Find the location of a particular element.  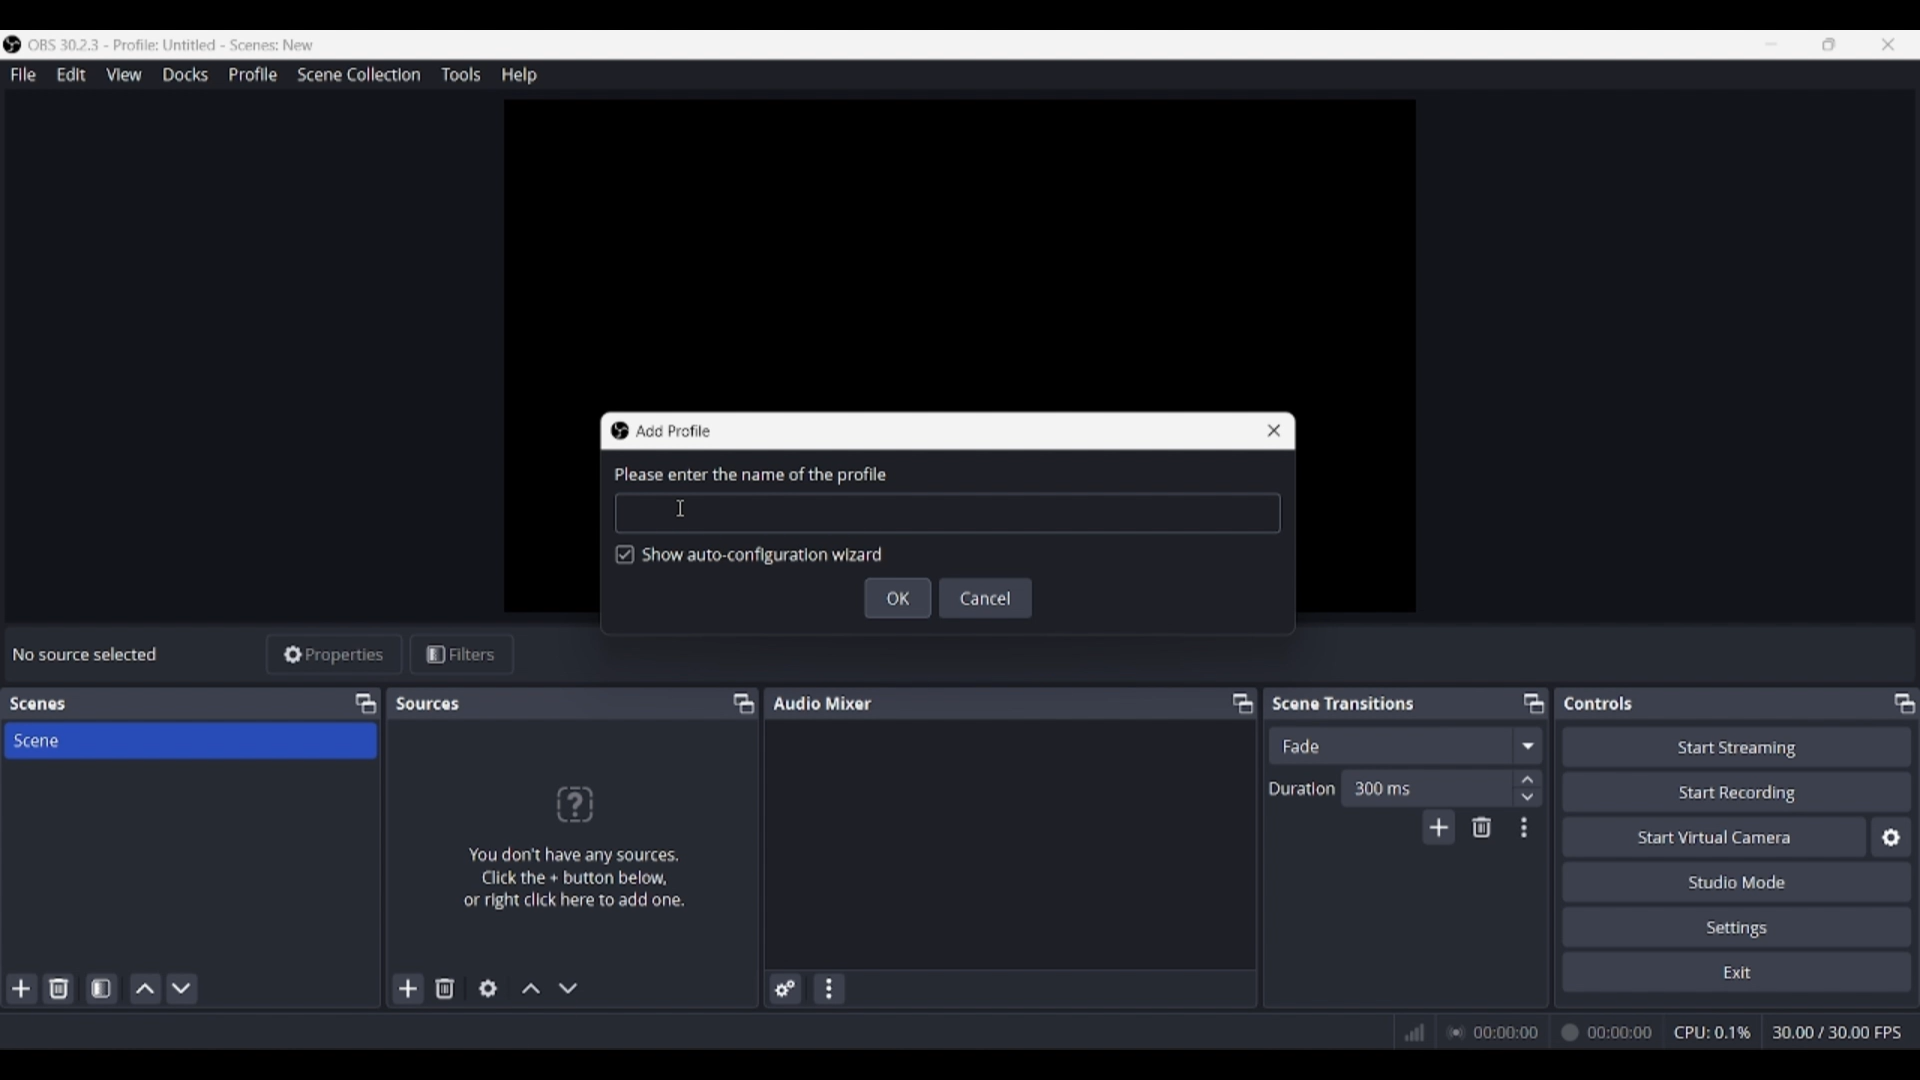

Increase/Decrease duration is located at coordinates (1529, 787).